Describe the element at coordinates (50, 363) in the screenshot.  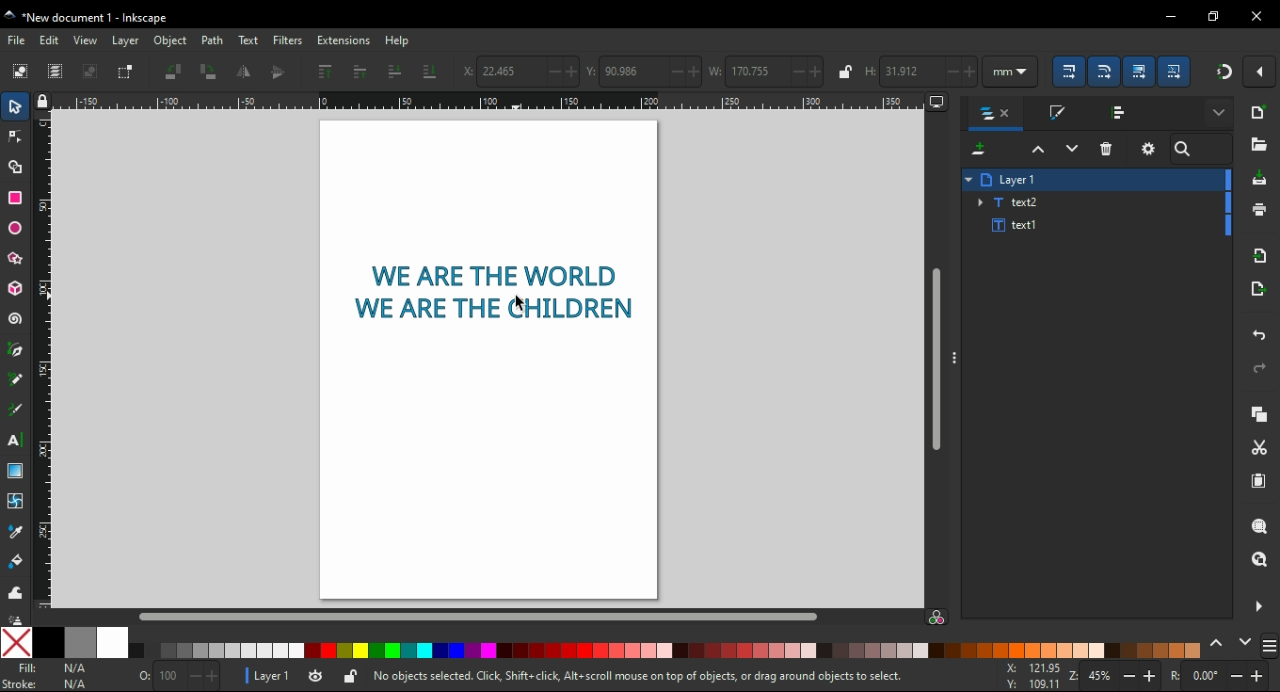
I see `vertical ruler` at that location.